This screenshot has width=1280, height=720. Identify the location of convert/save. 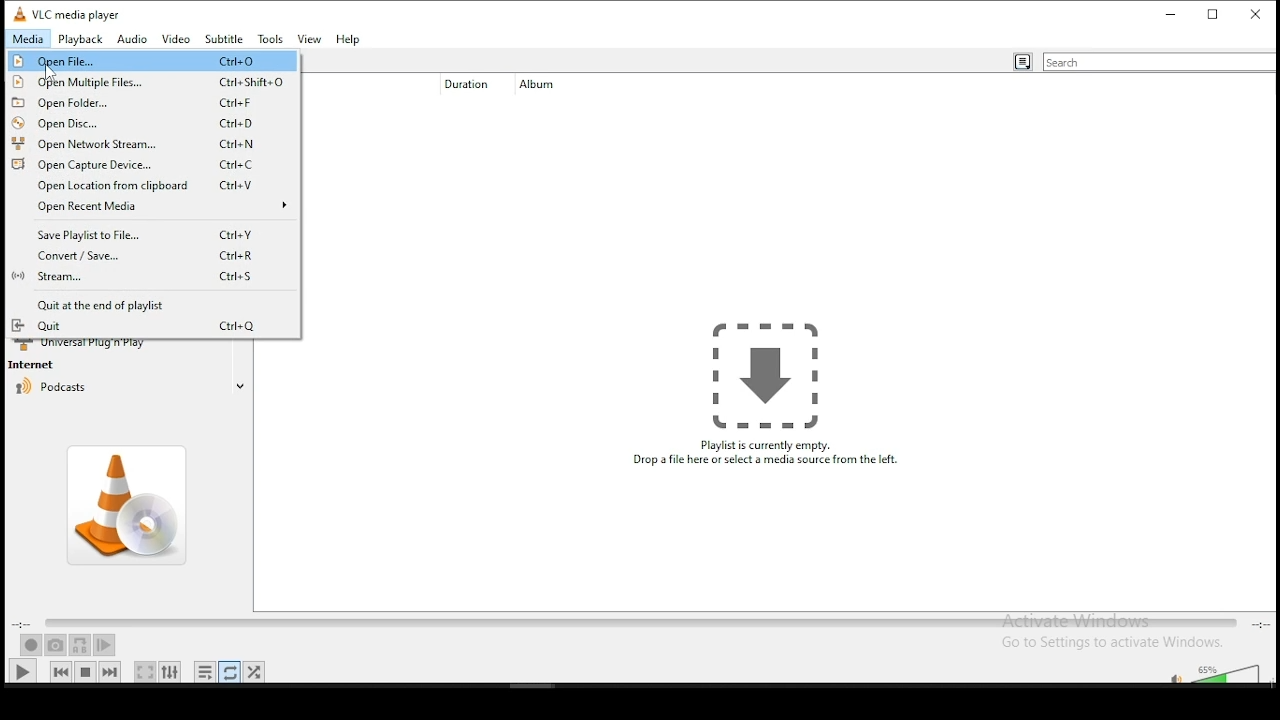
(143, 258).